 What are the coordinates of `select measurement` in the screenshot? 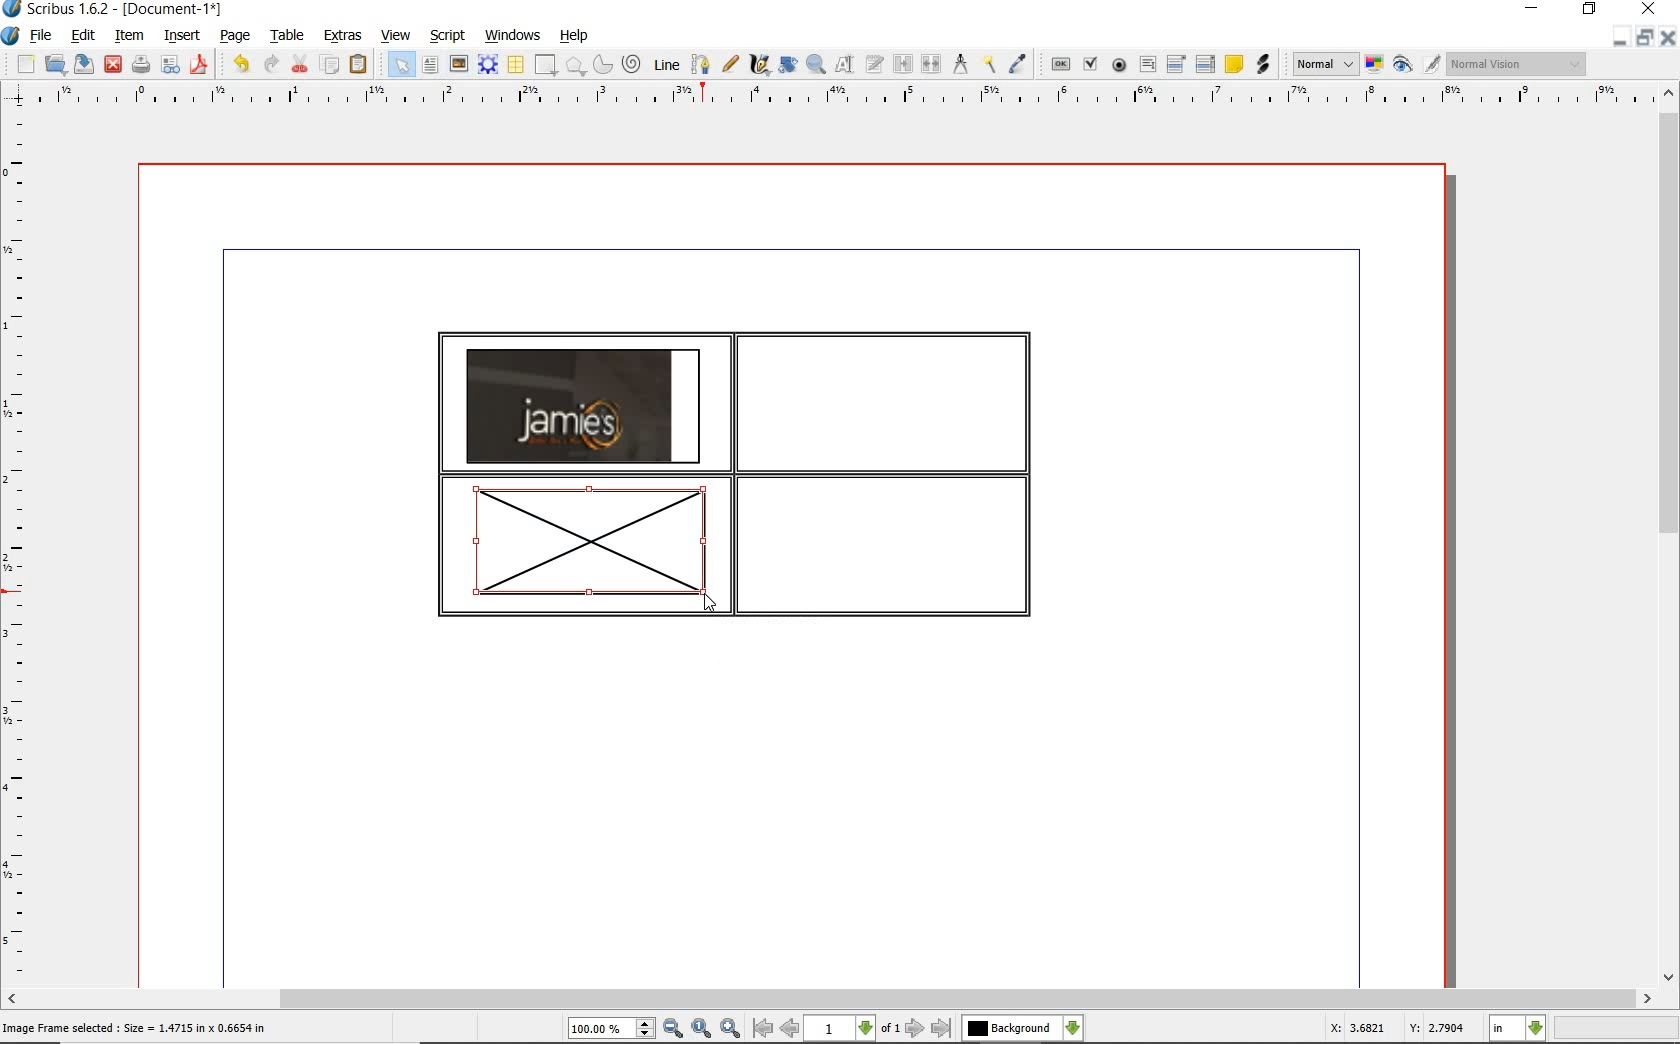 It's located at (1518, 1028).